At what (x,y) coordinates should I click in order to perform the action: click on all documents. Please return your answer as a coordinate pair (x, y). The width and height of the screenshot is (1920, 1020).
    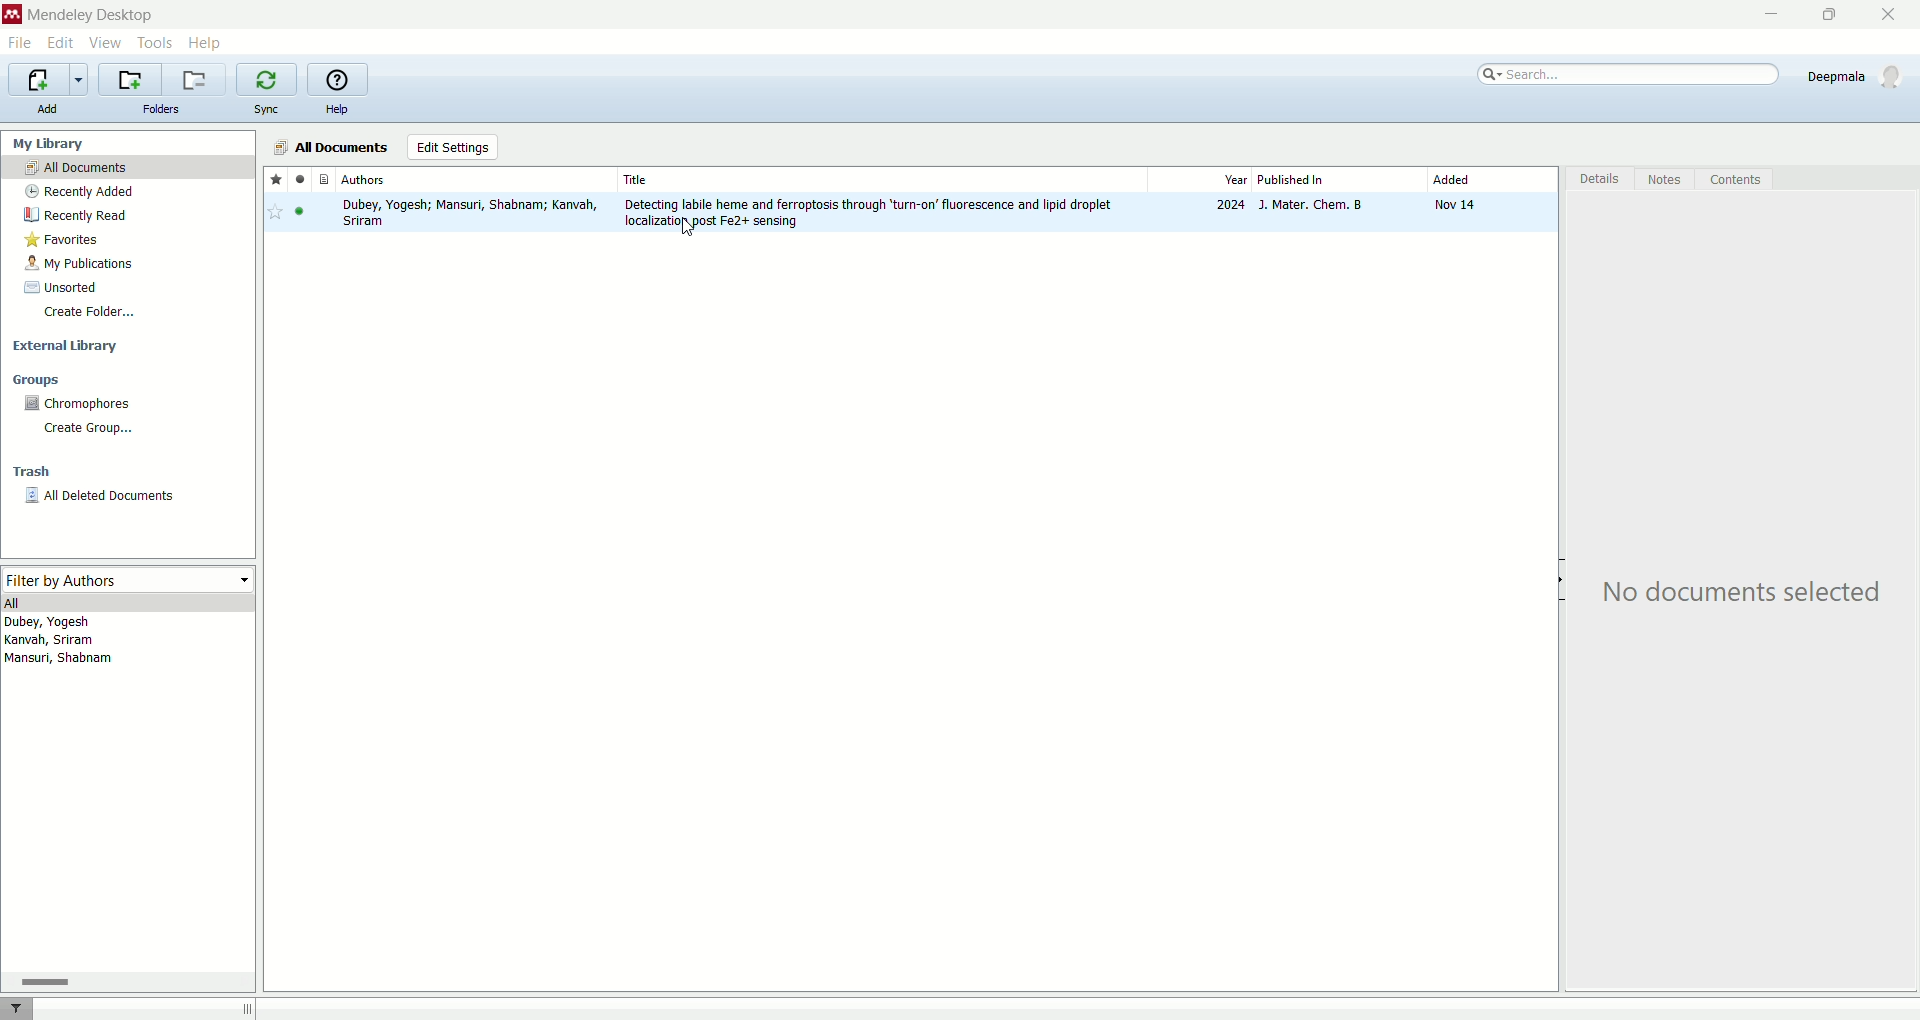
    Looking at the image, I should click on (128, 168).